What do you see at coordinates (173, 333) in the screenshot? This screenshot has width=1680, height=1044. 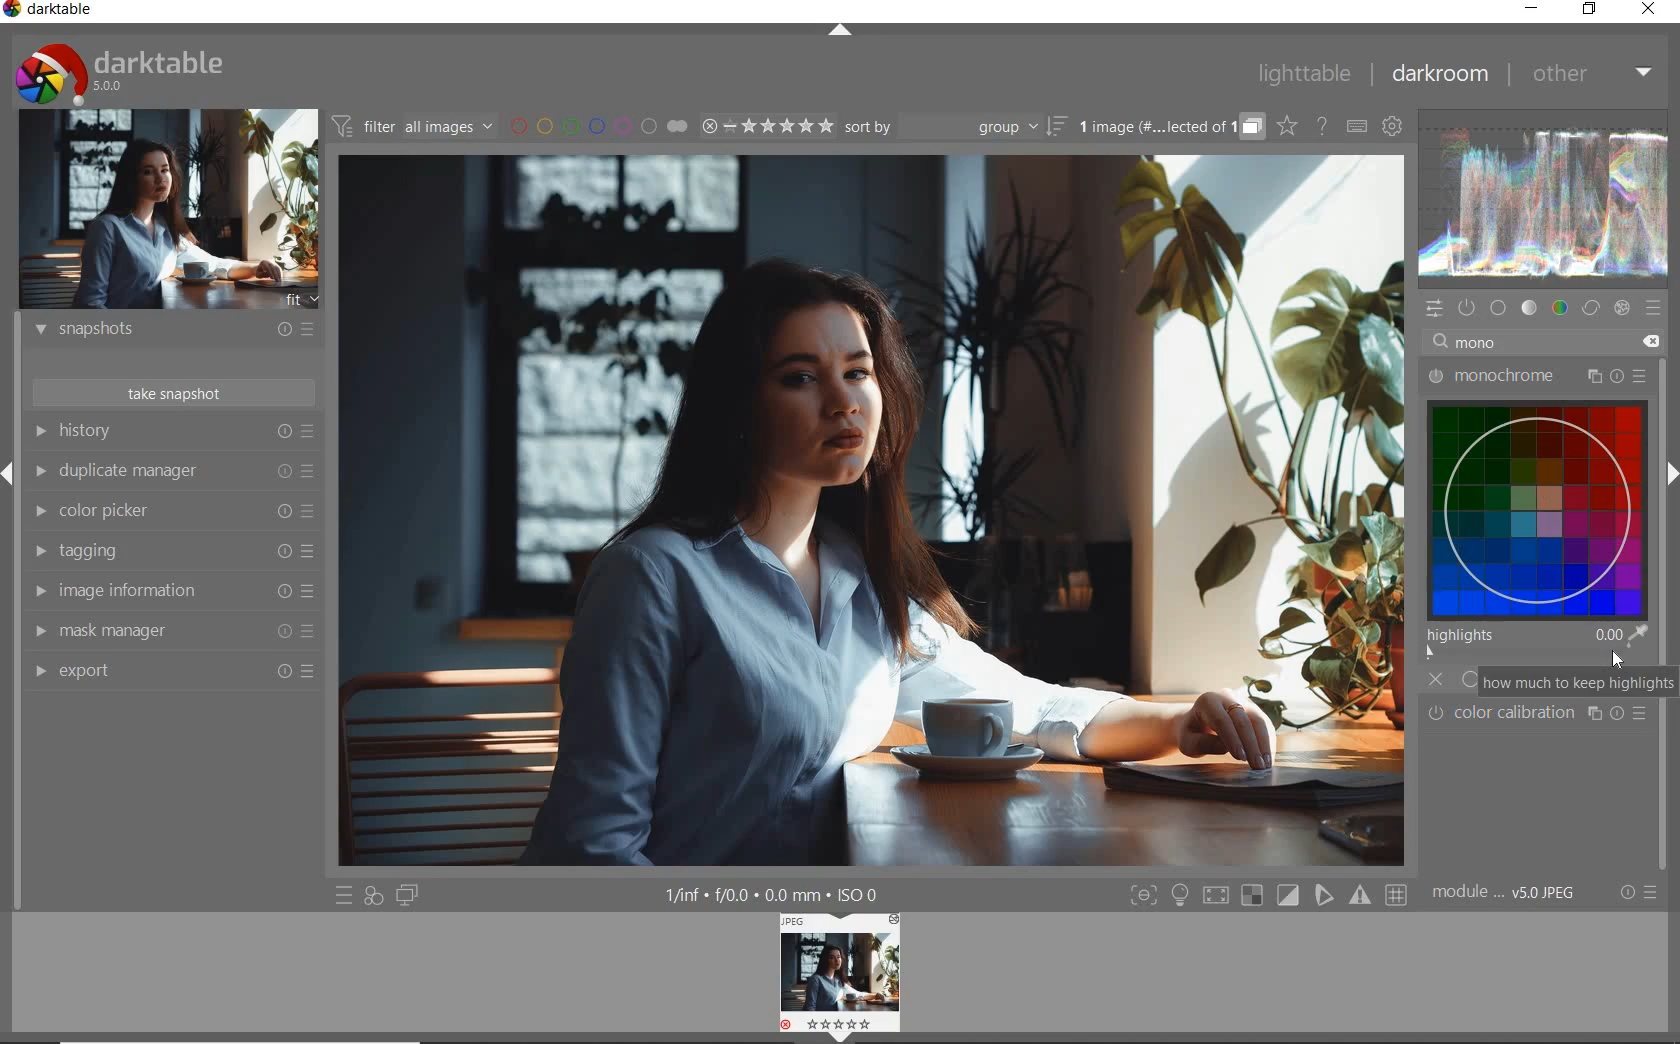 I see `snapshots` at bounding box center [173, 333].